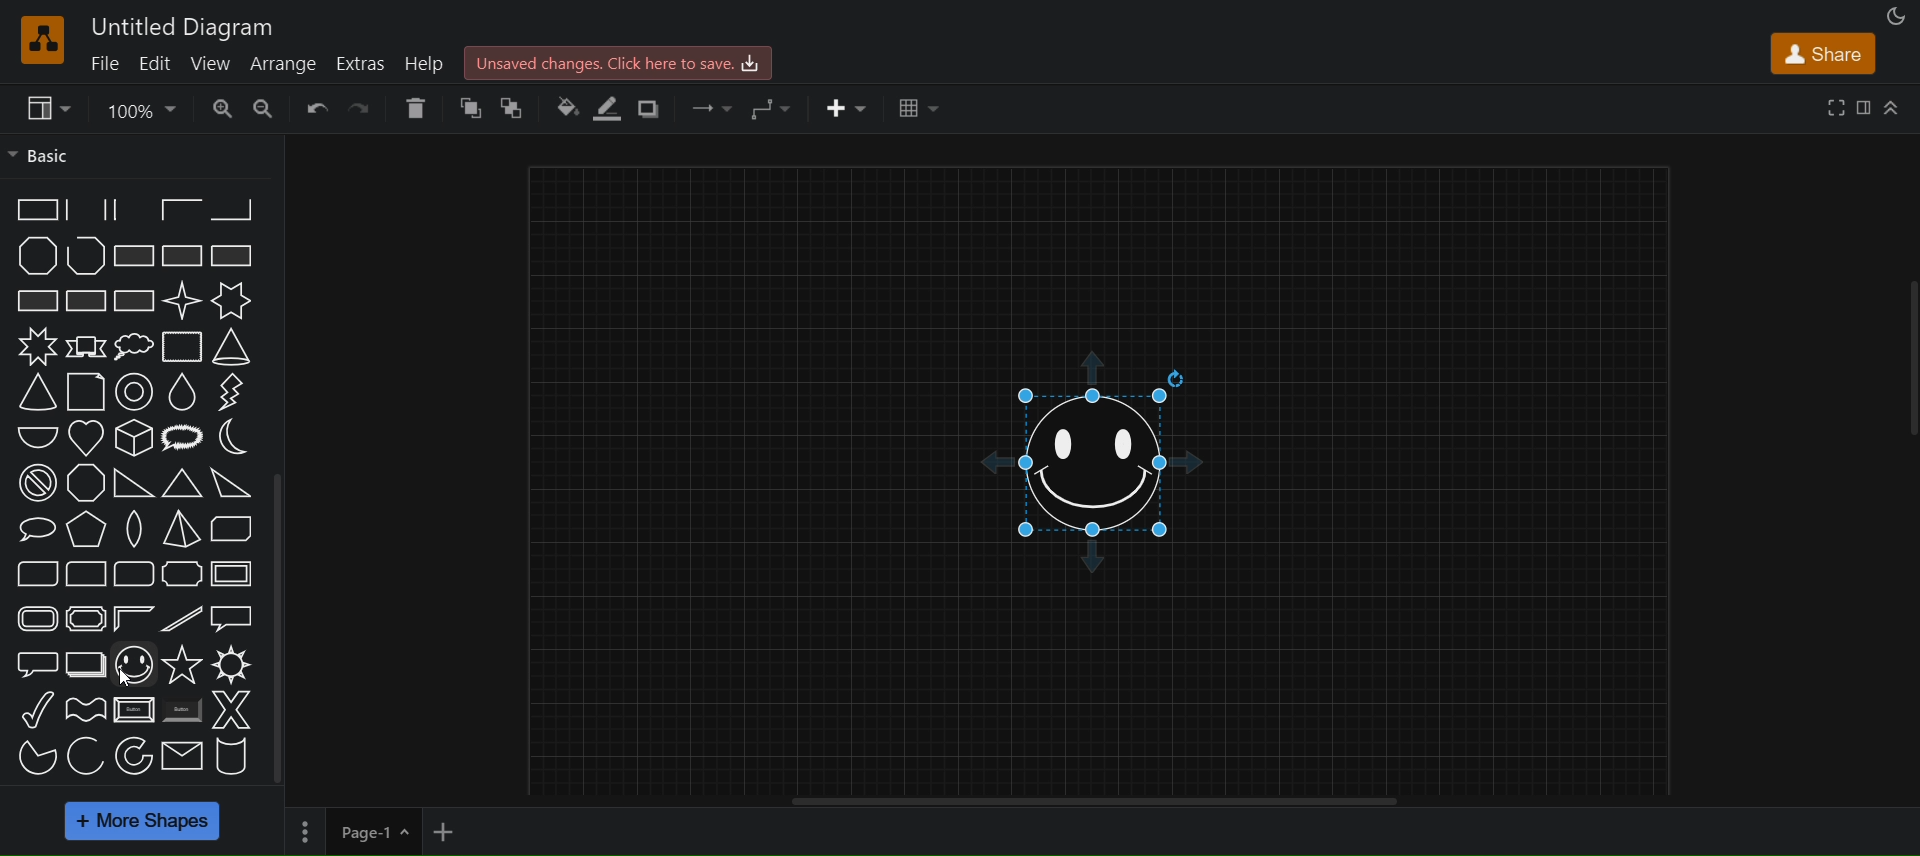 The image size is (1920, 856). What do you see at coordinates (1094, 800) in the screenshot?
I see `horizontal scroll bar` at bounding box center [1094, 800].